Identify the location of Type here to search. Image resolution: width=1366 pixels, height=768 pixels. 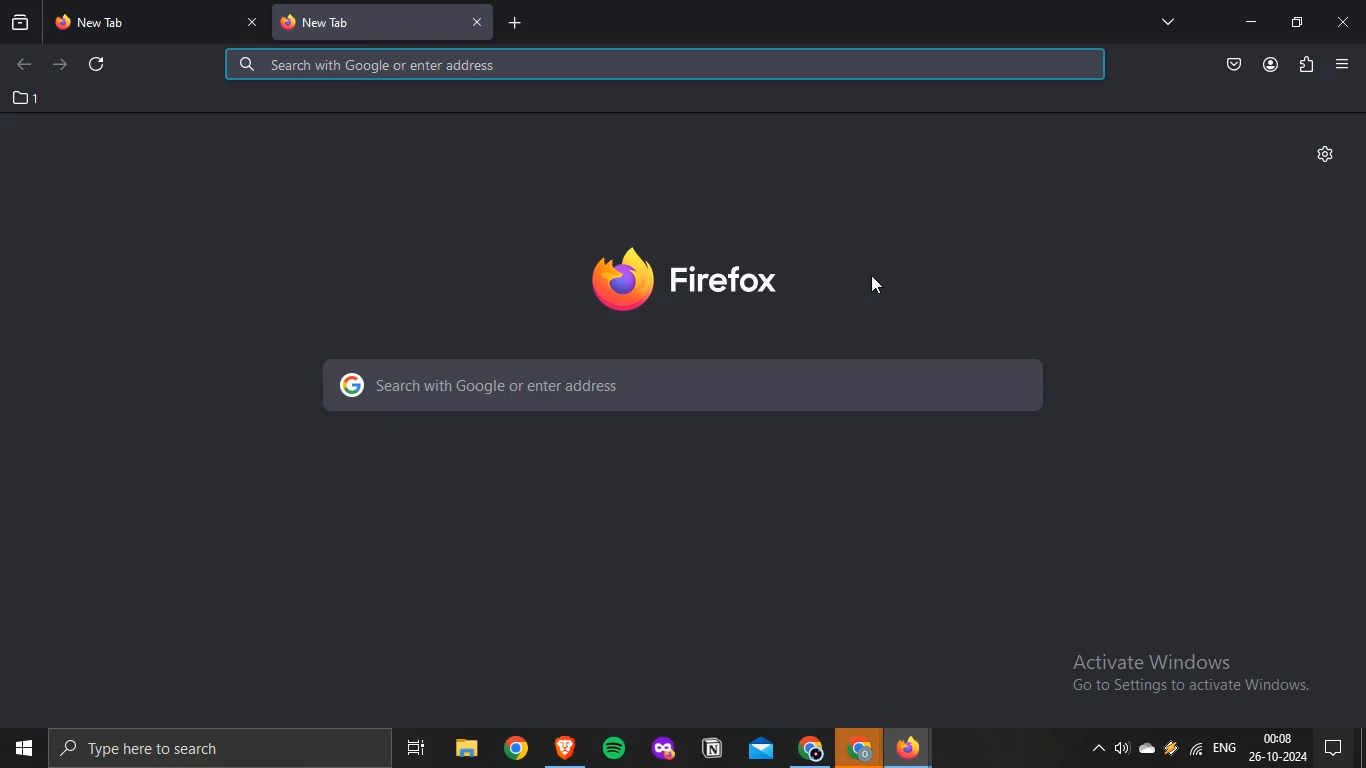
(162, 752).